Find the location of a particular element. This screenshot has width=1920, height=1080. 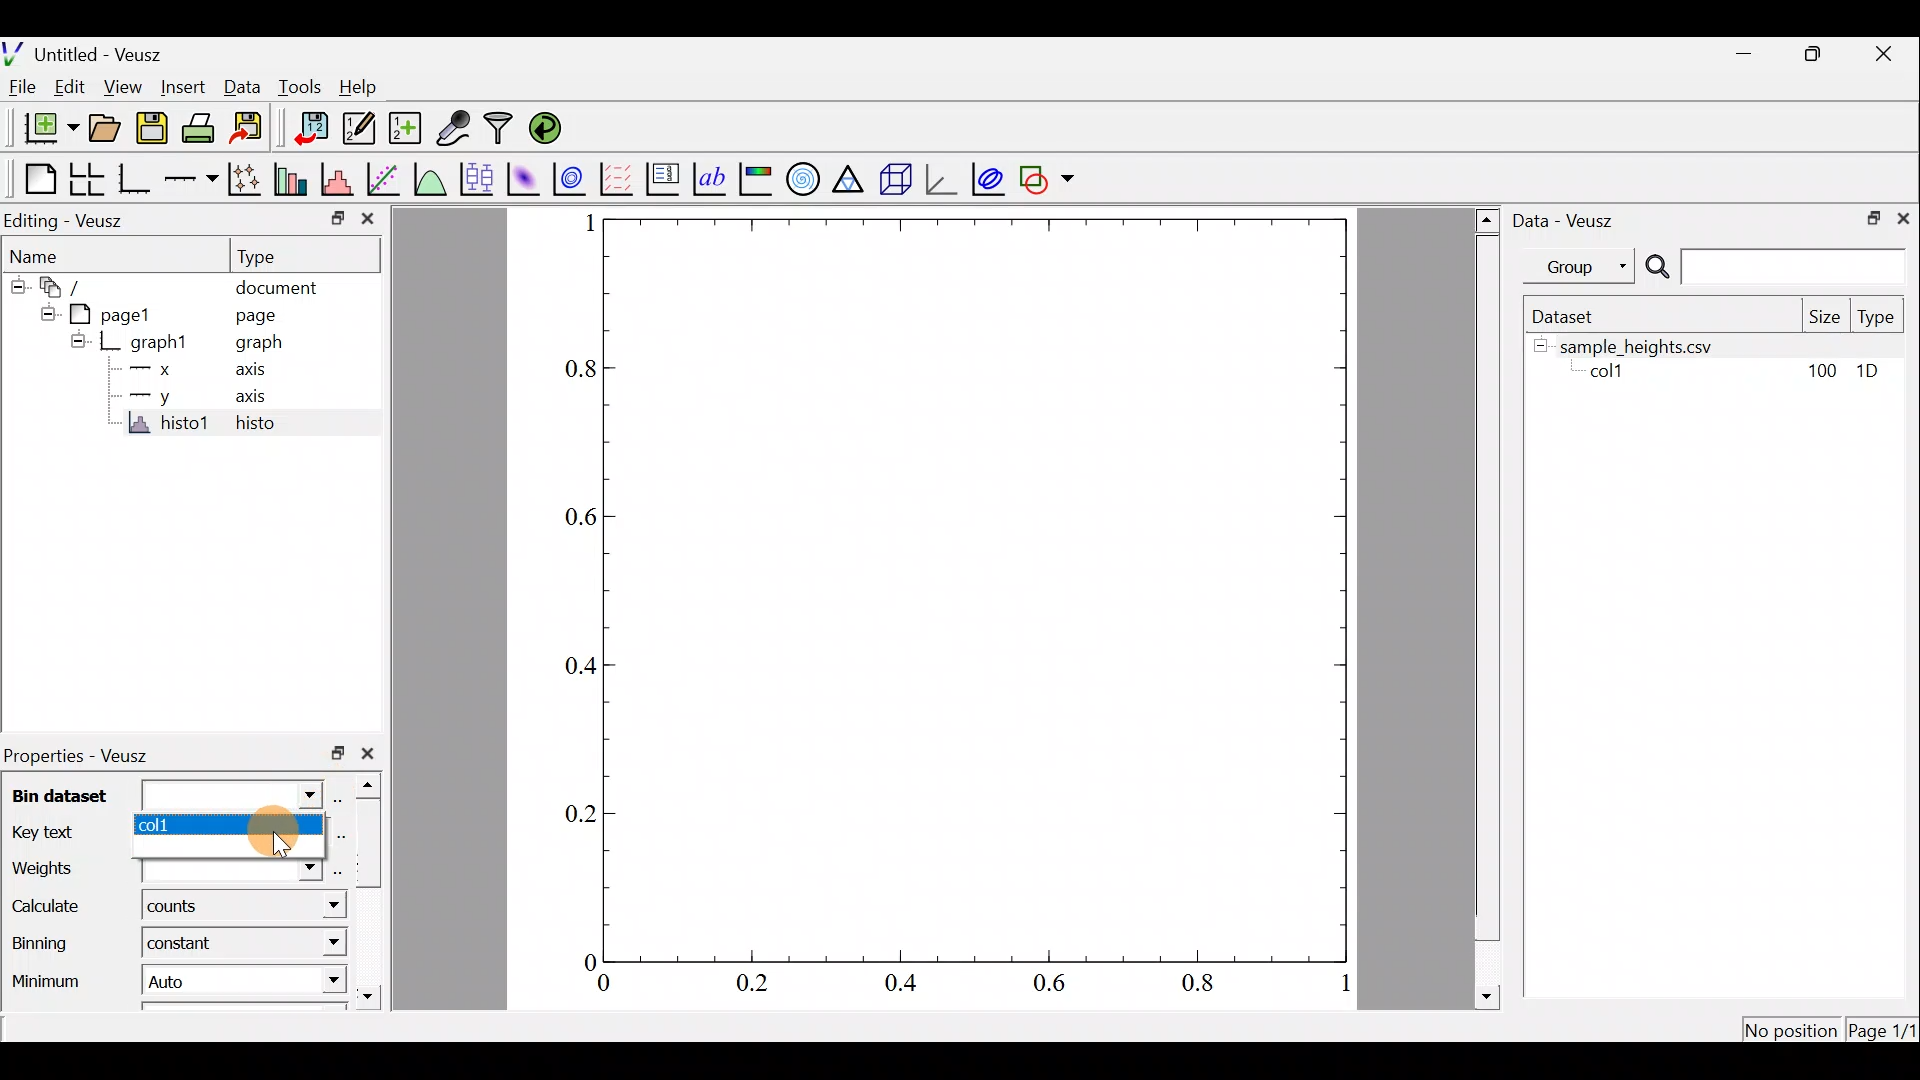

close is located at coordinates (1885, 58).